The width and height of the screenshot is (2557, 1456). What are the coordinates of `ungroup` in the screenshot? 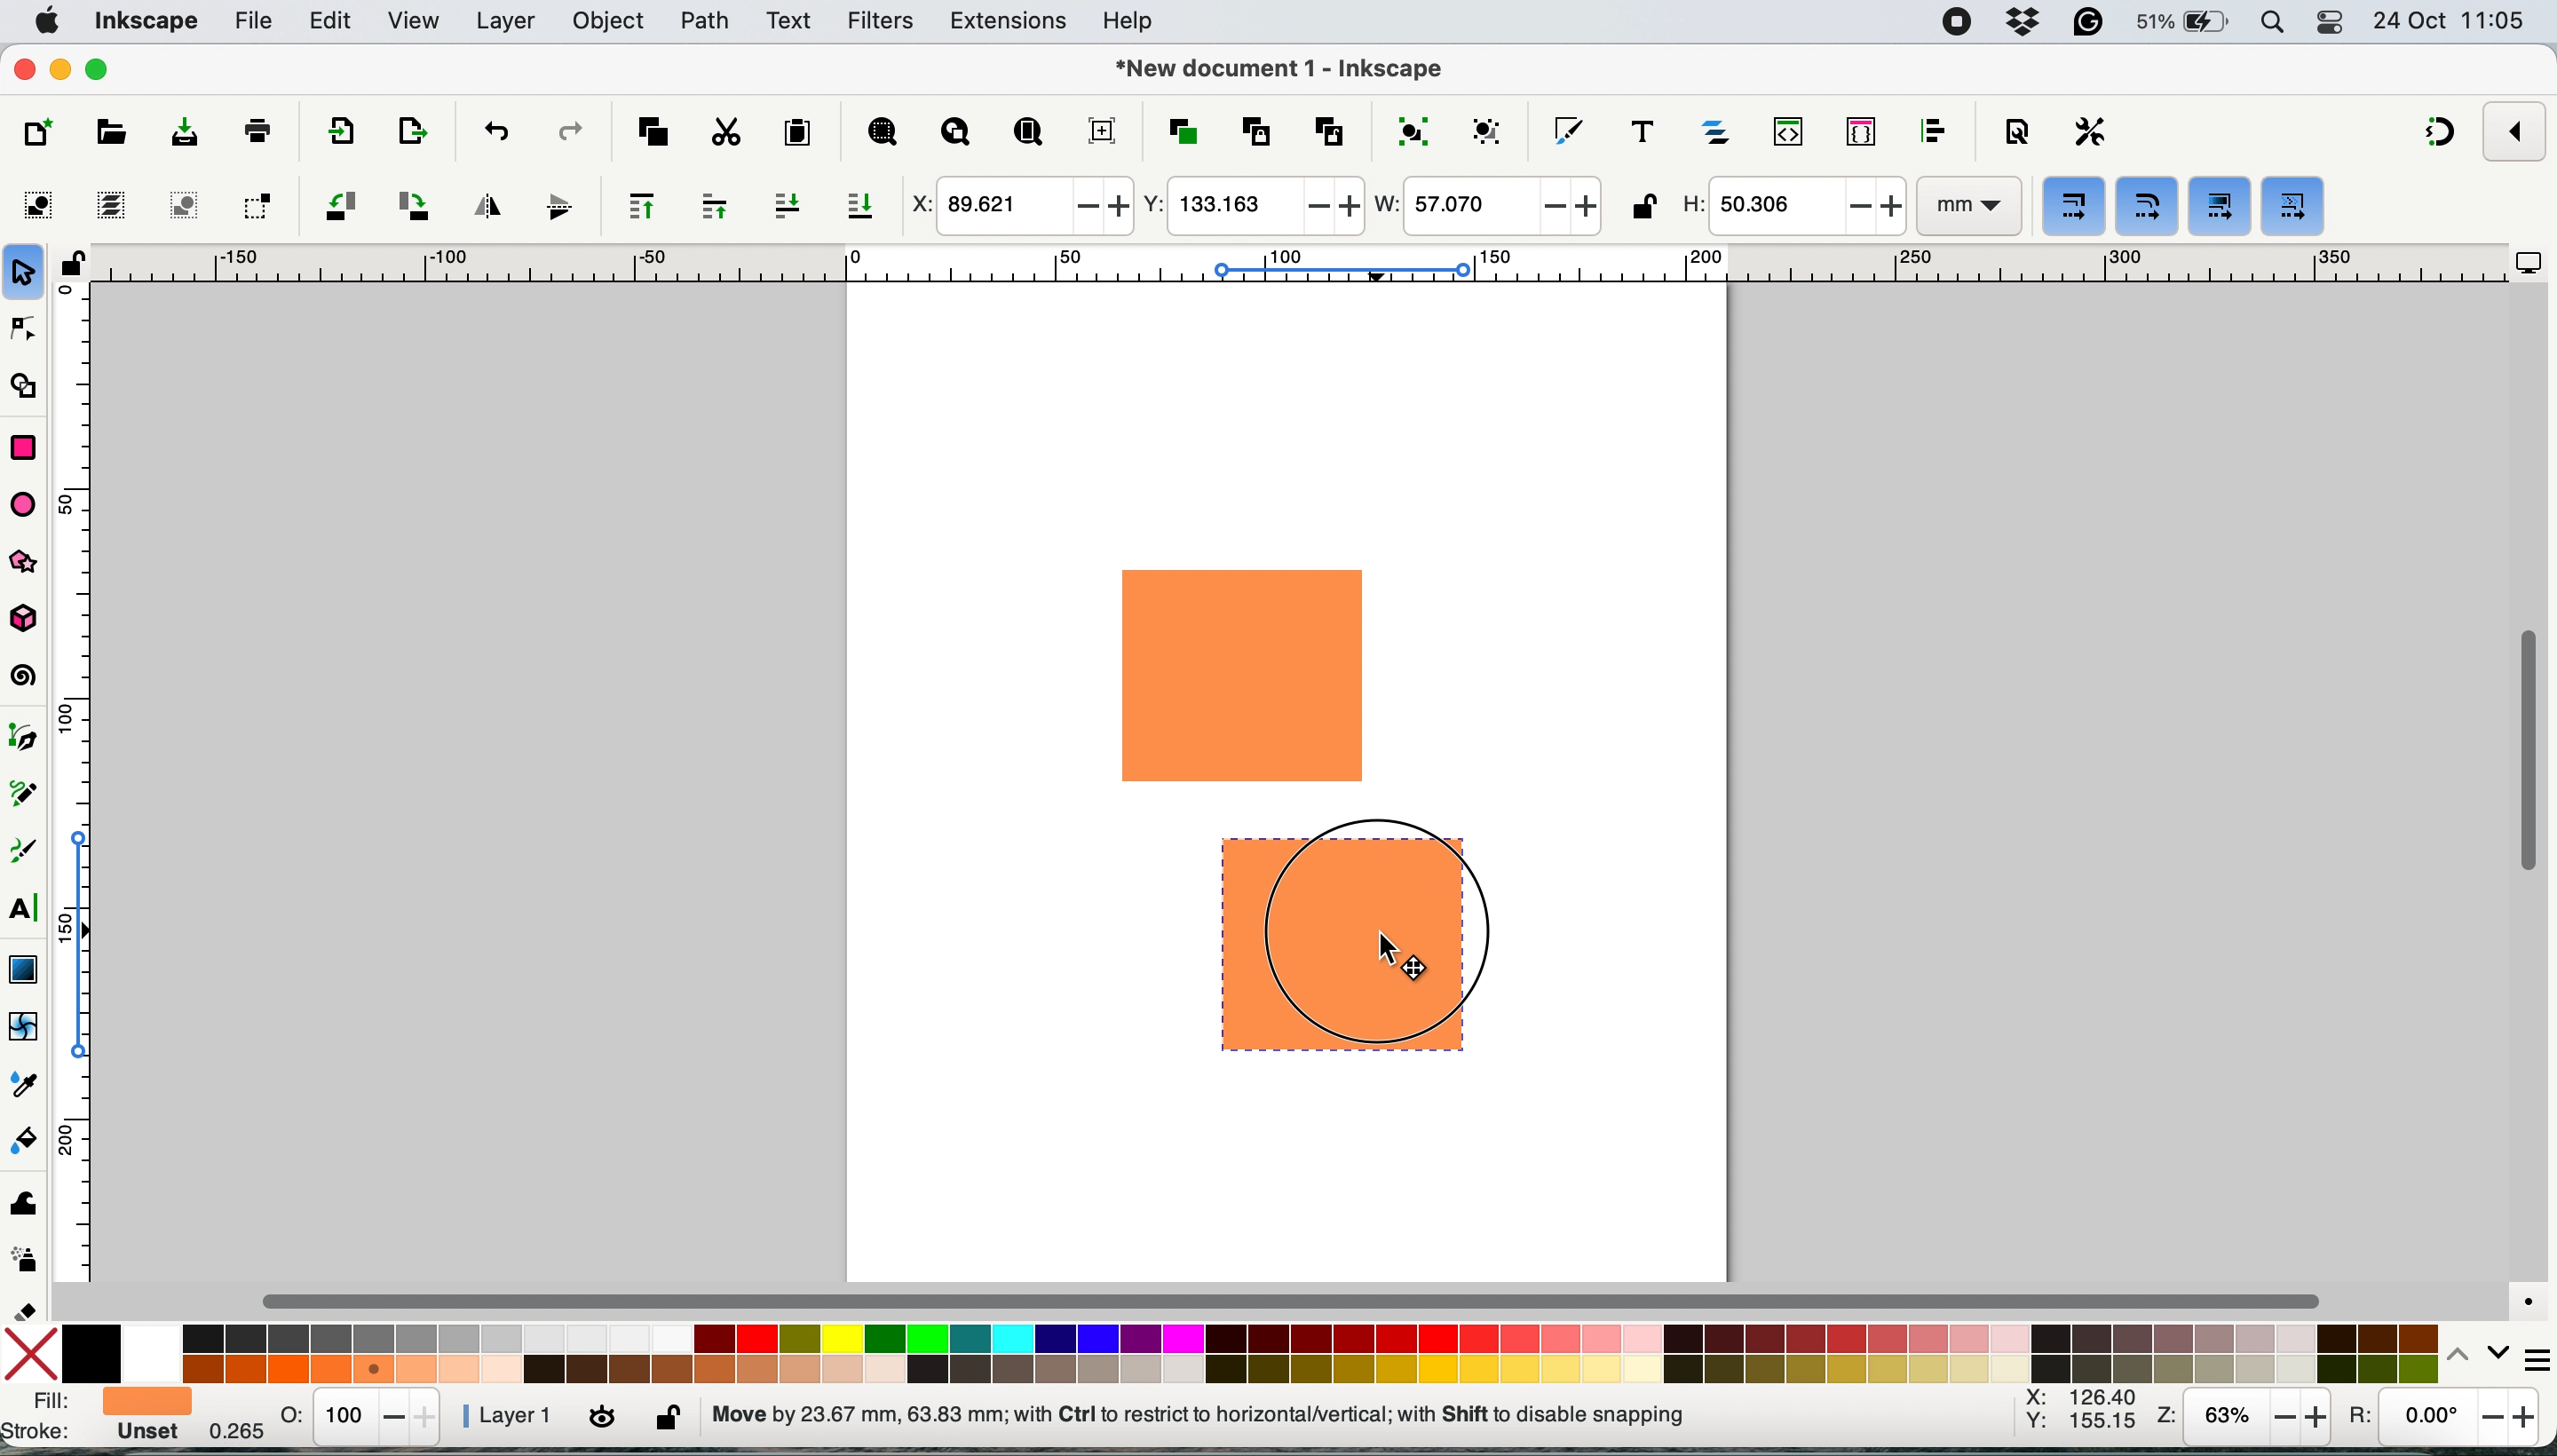 It's located at (1490, 129).